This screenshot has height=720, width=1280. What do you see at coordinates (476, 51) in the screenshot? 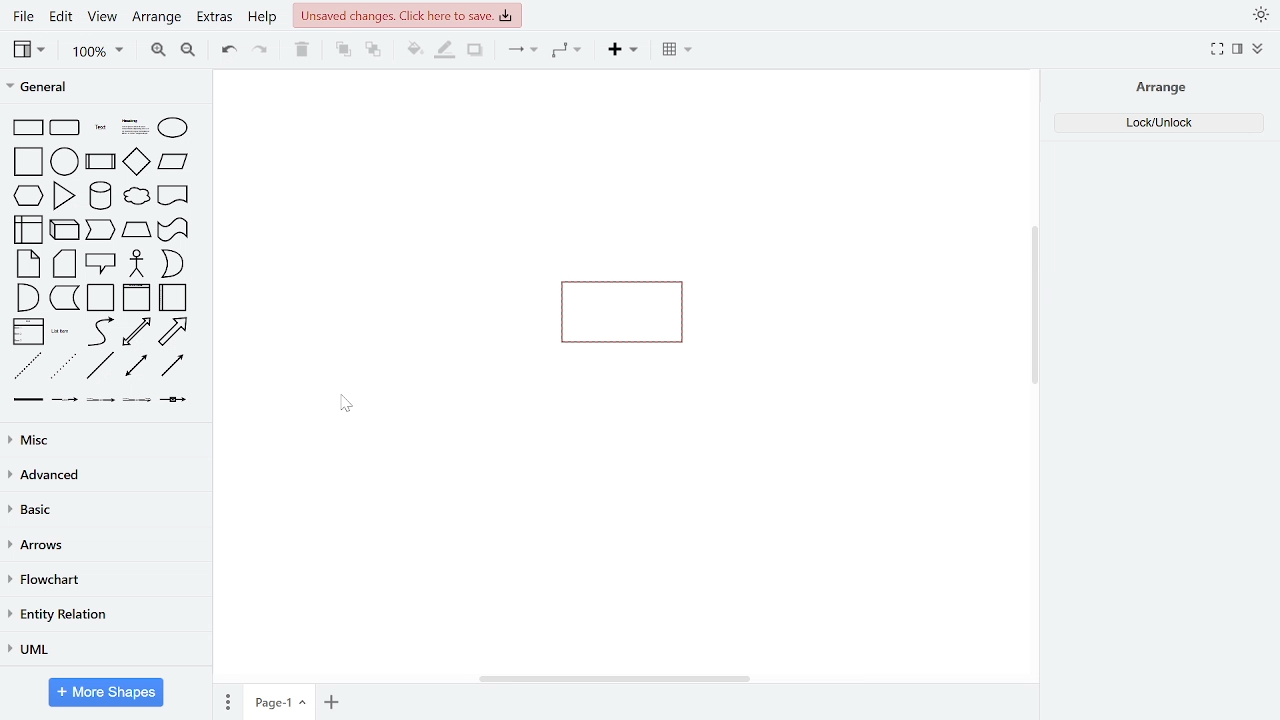
I see `shadow` at bounding box center [476, 51].